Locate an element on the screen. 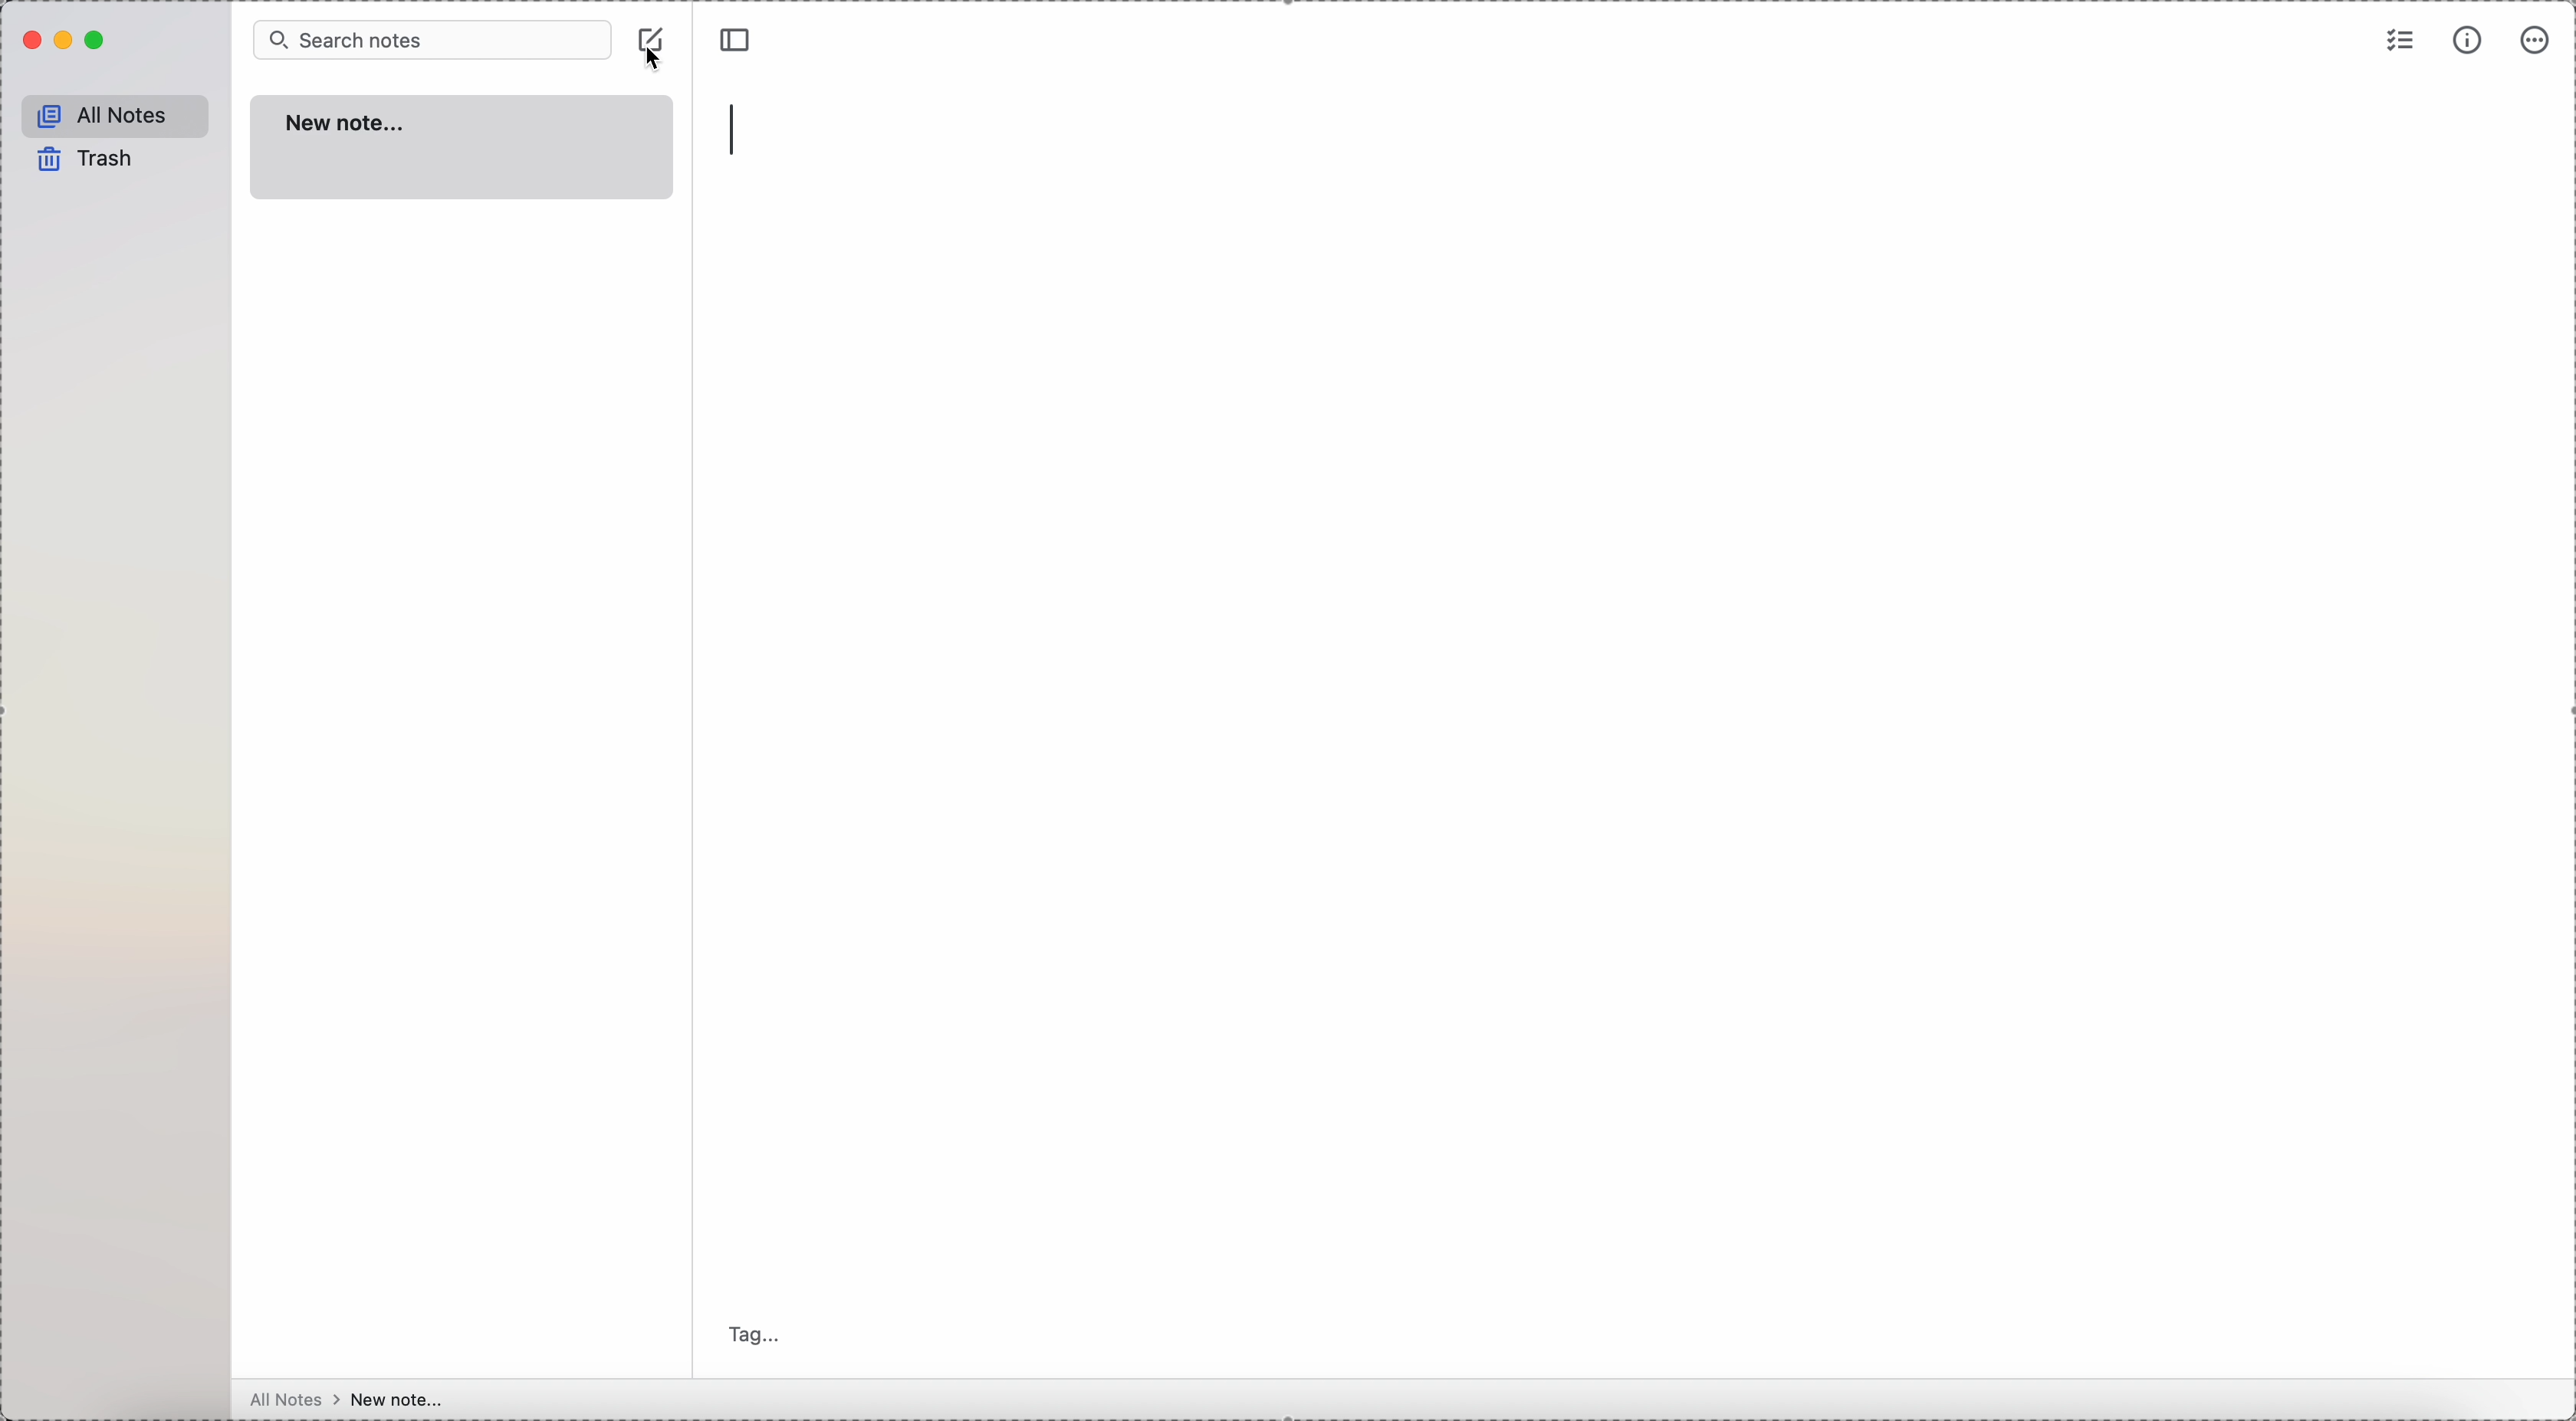  create note is located at coordinates (652, 37).